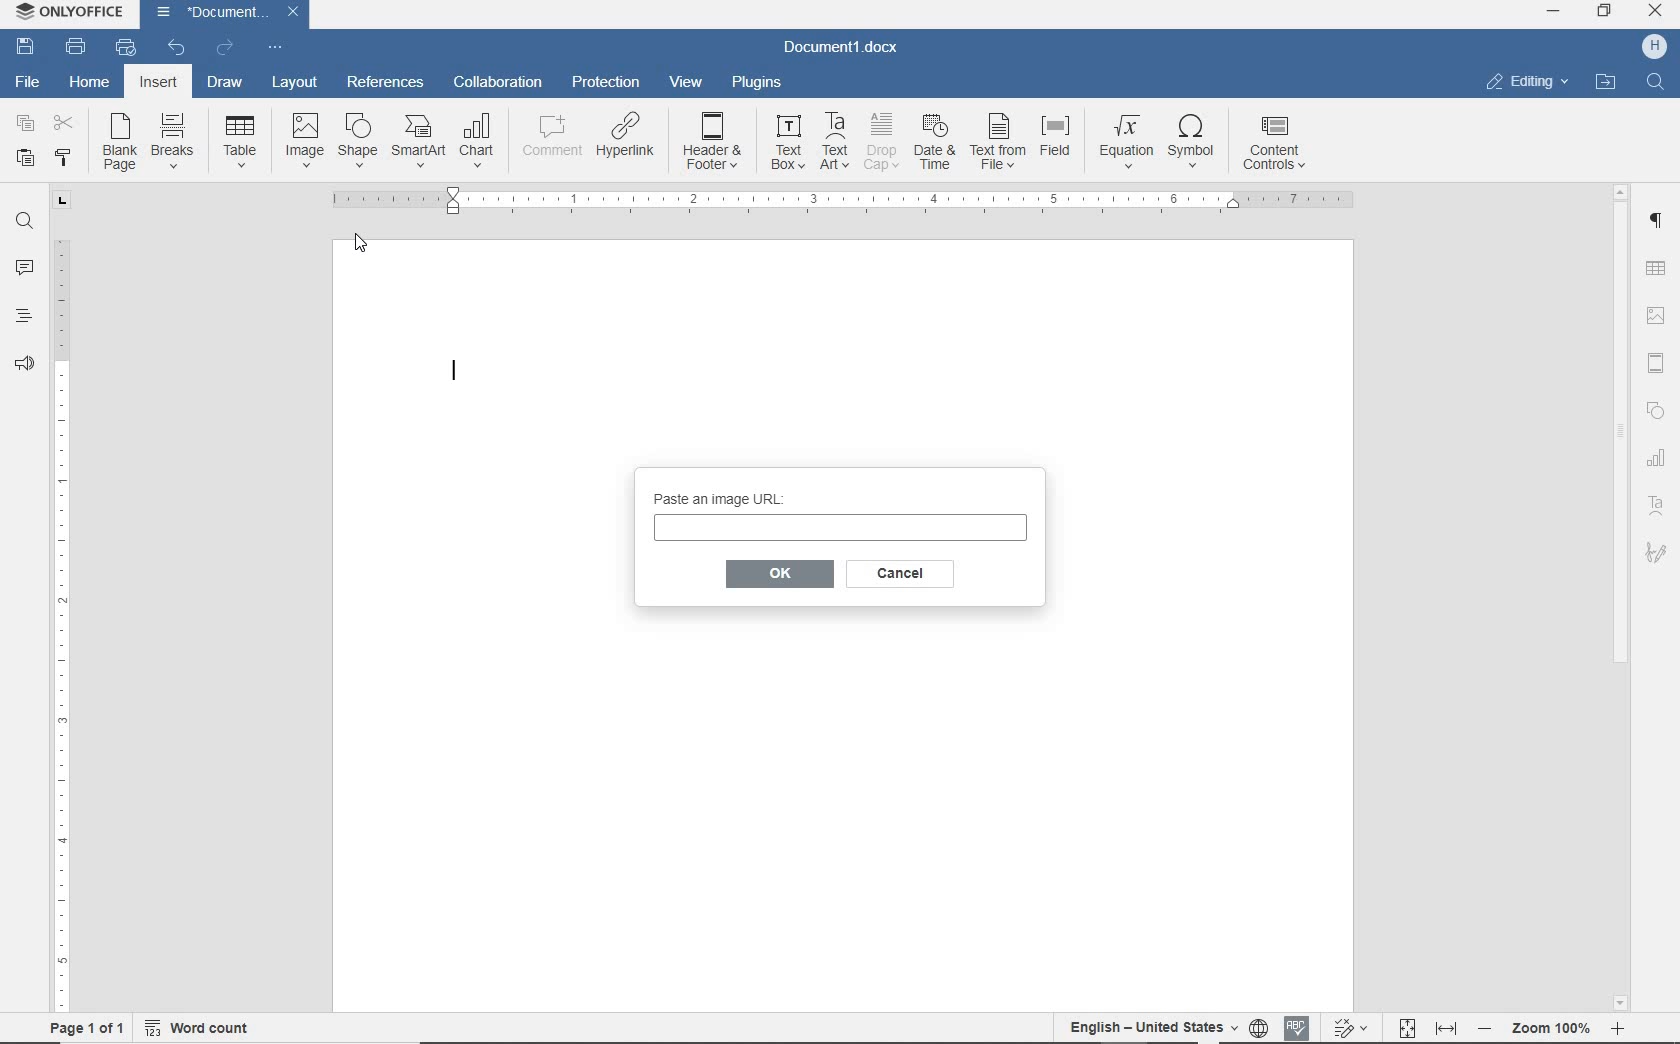 Image resolution: width=1680 pixels, height=1044 pixels. What do you see at coordinates (1355, 1029) in the screenshot?
I see `track changes` at bounding box center [1355, 1029].